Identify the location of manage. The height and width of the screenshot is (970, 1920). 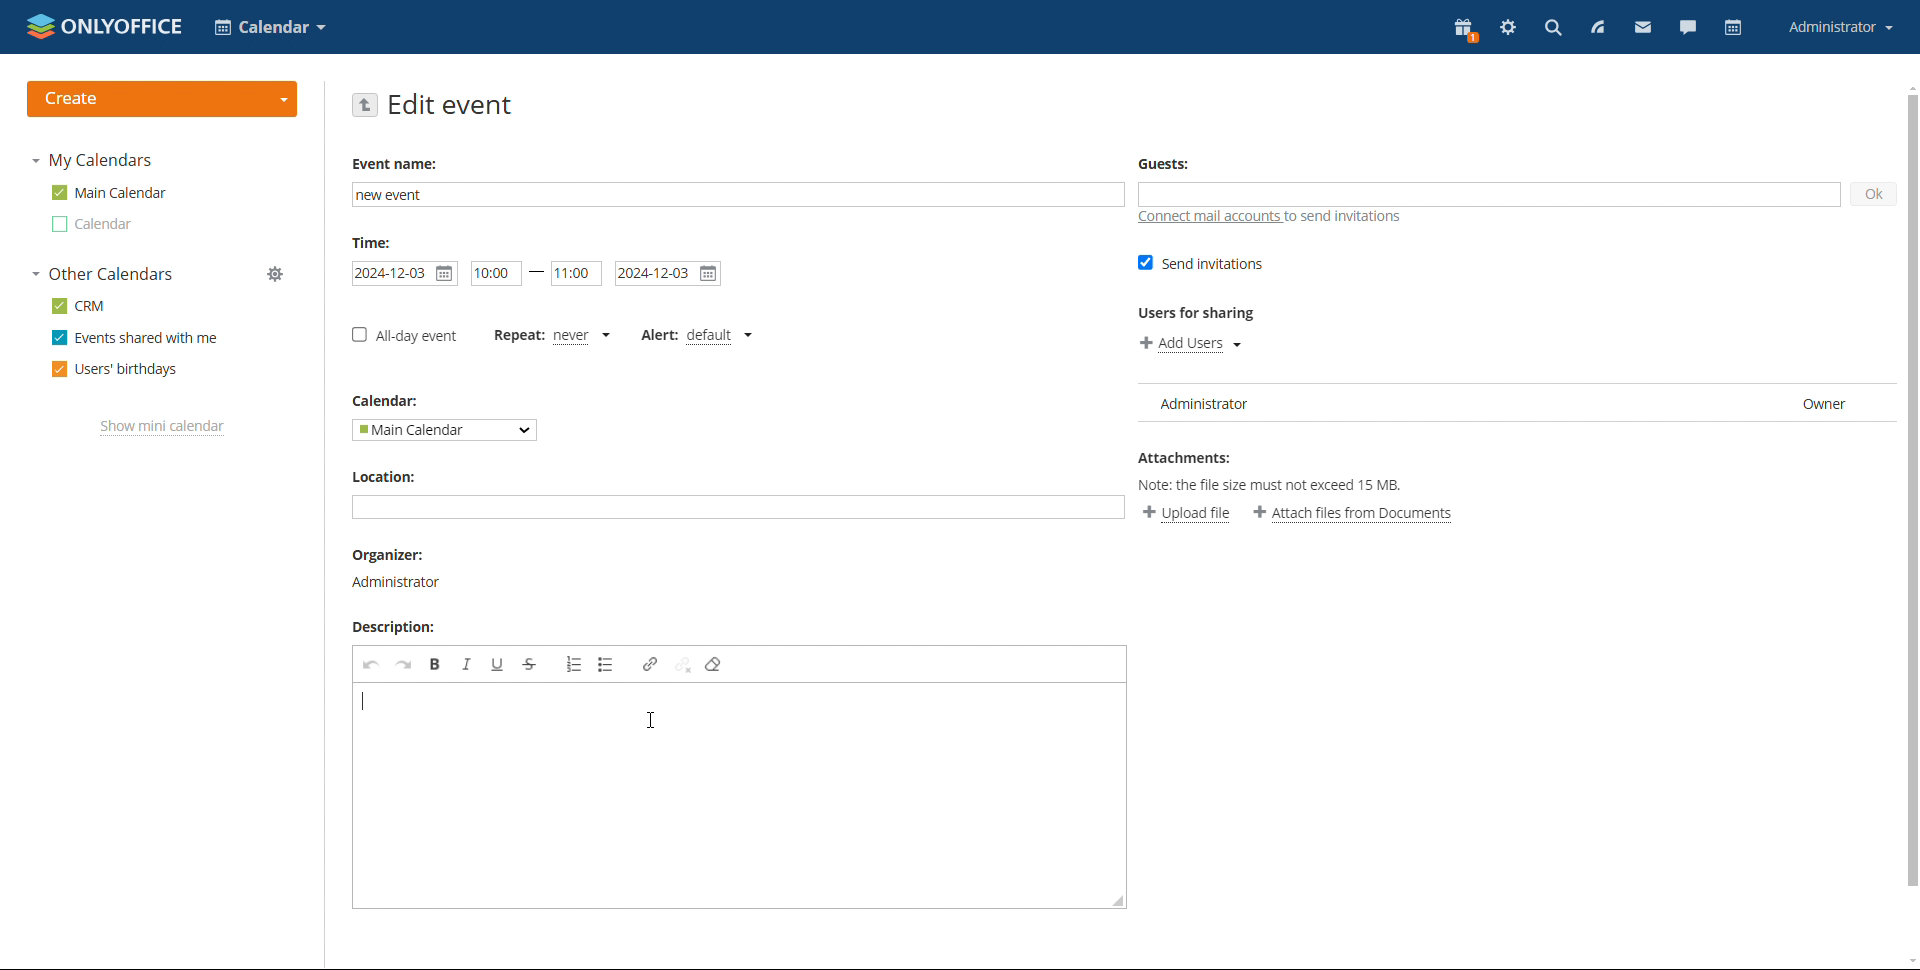
(275, 273).